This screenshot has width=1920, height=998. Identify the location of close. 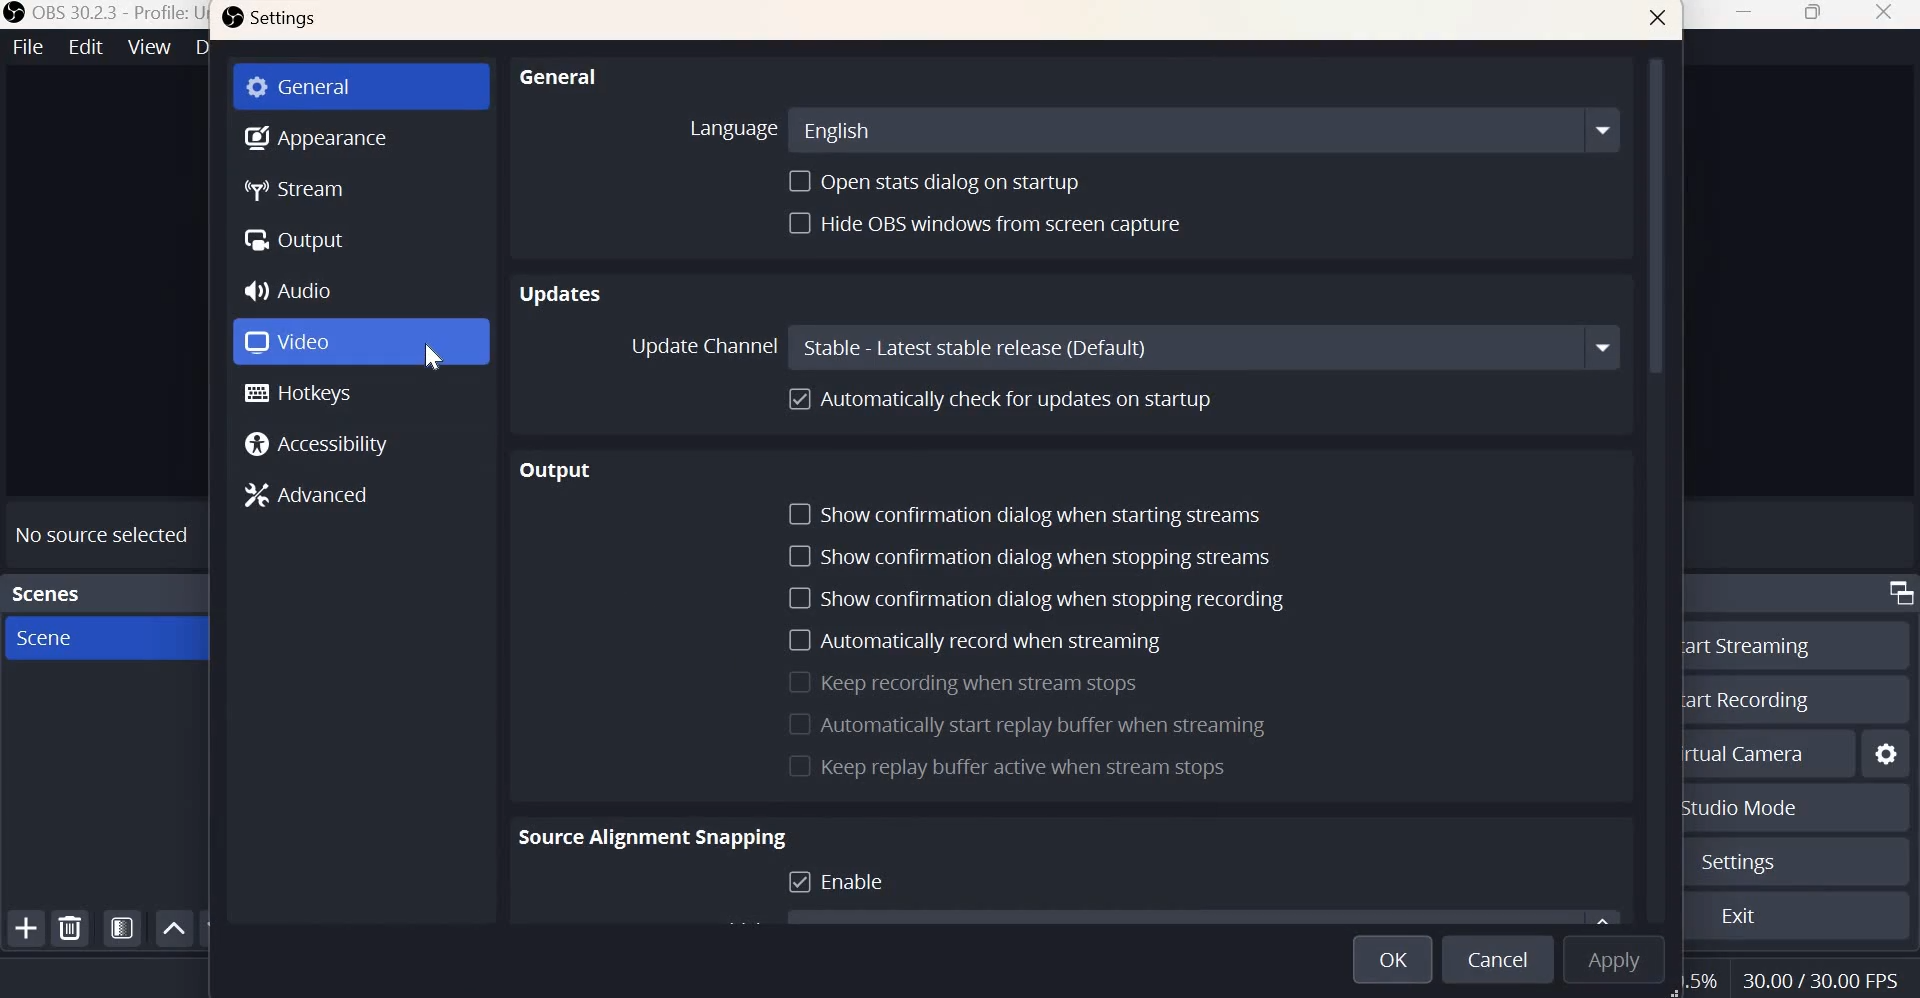
(1659, 21).